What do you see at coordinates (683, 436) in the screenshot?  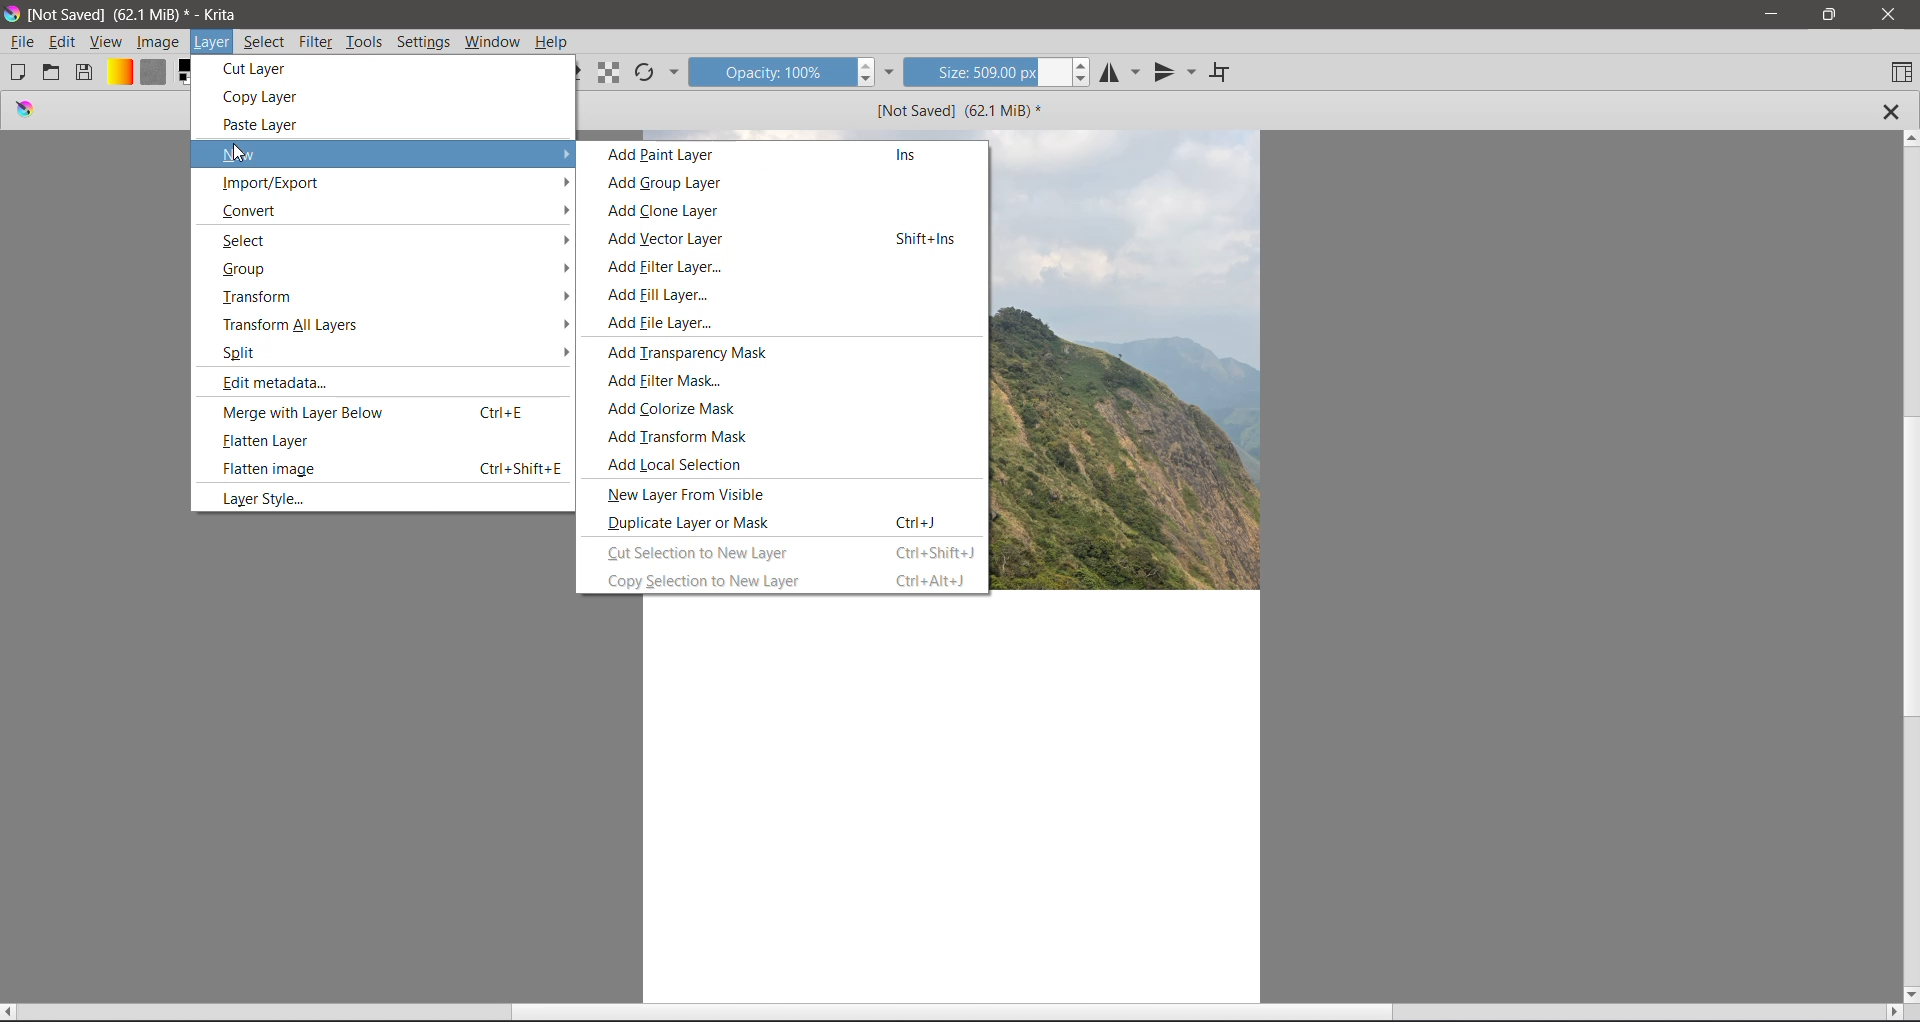 I see `Add Transform Mask` at bounding box center [683, 436].